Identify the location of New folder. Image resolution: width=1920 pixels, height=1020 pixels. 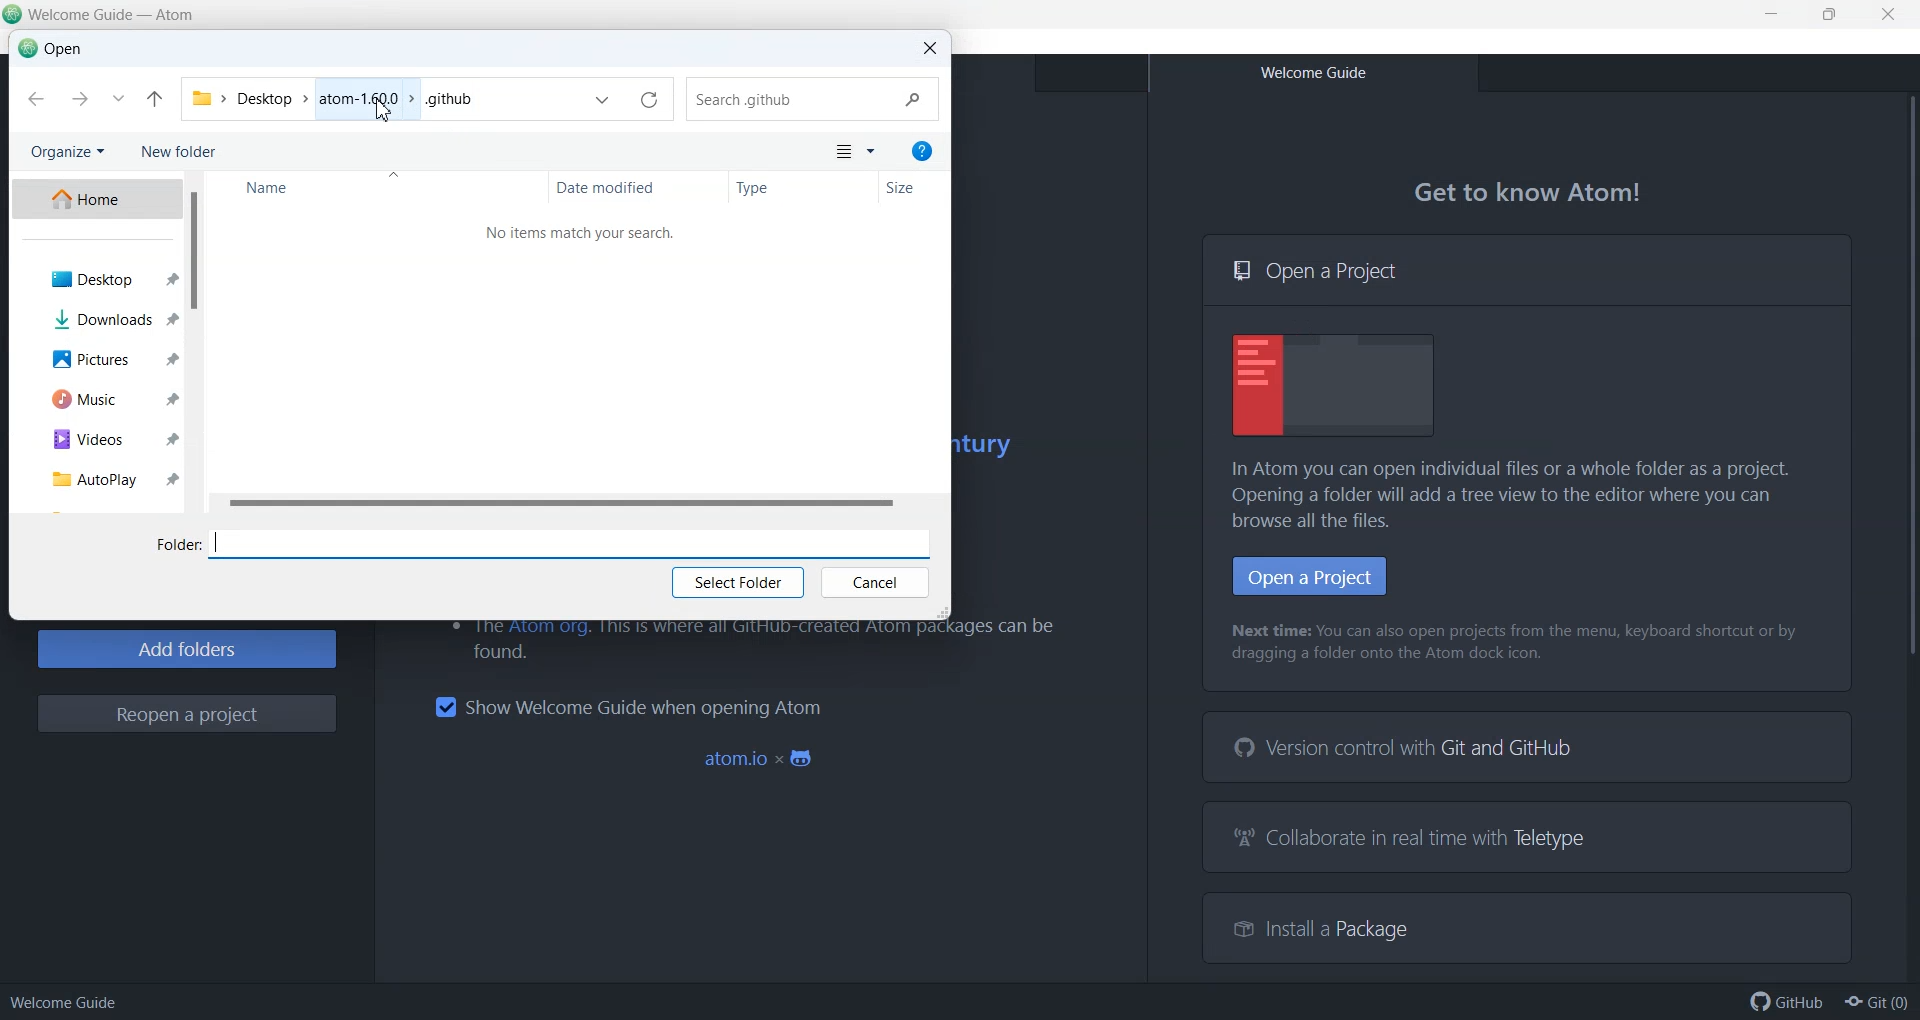
(182, 153).